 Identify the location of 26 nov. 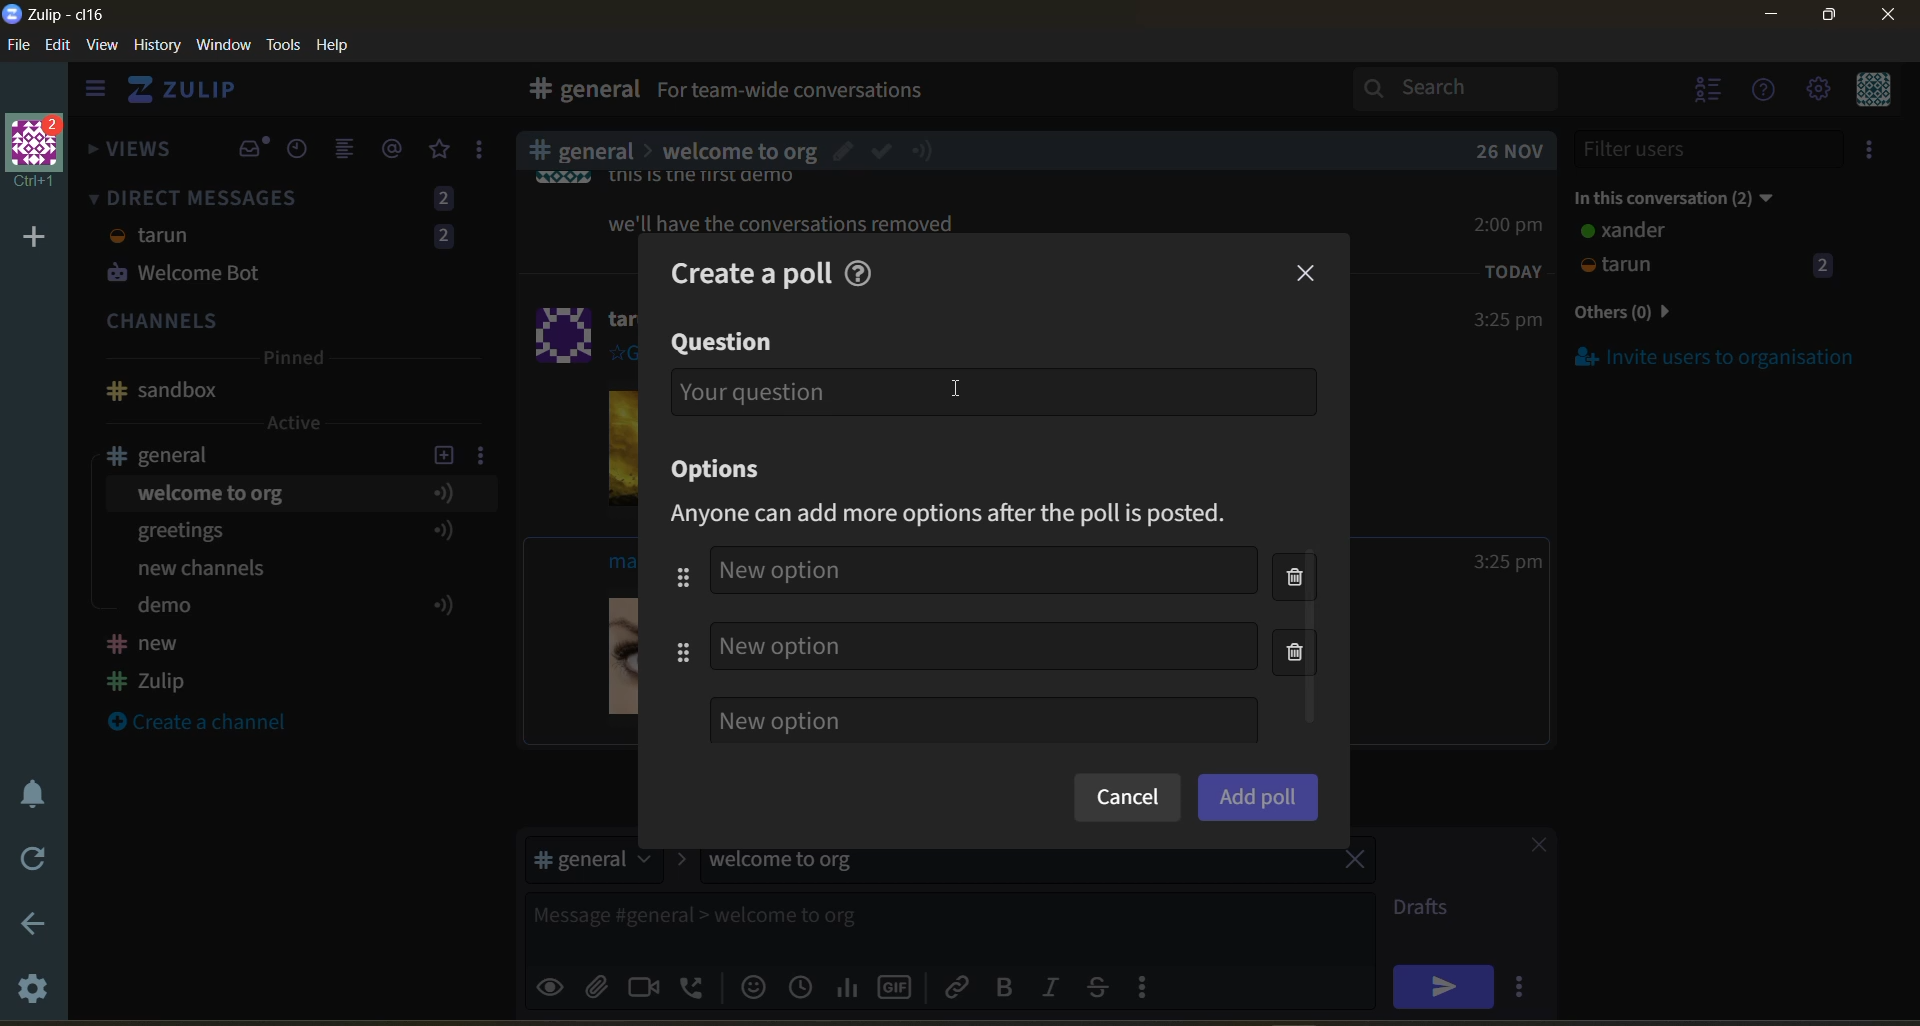
(1510, 151).